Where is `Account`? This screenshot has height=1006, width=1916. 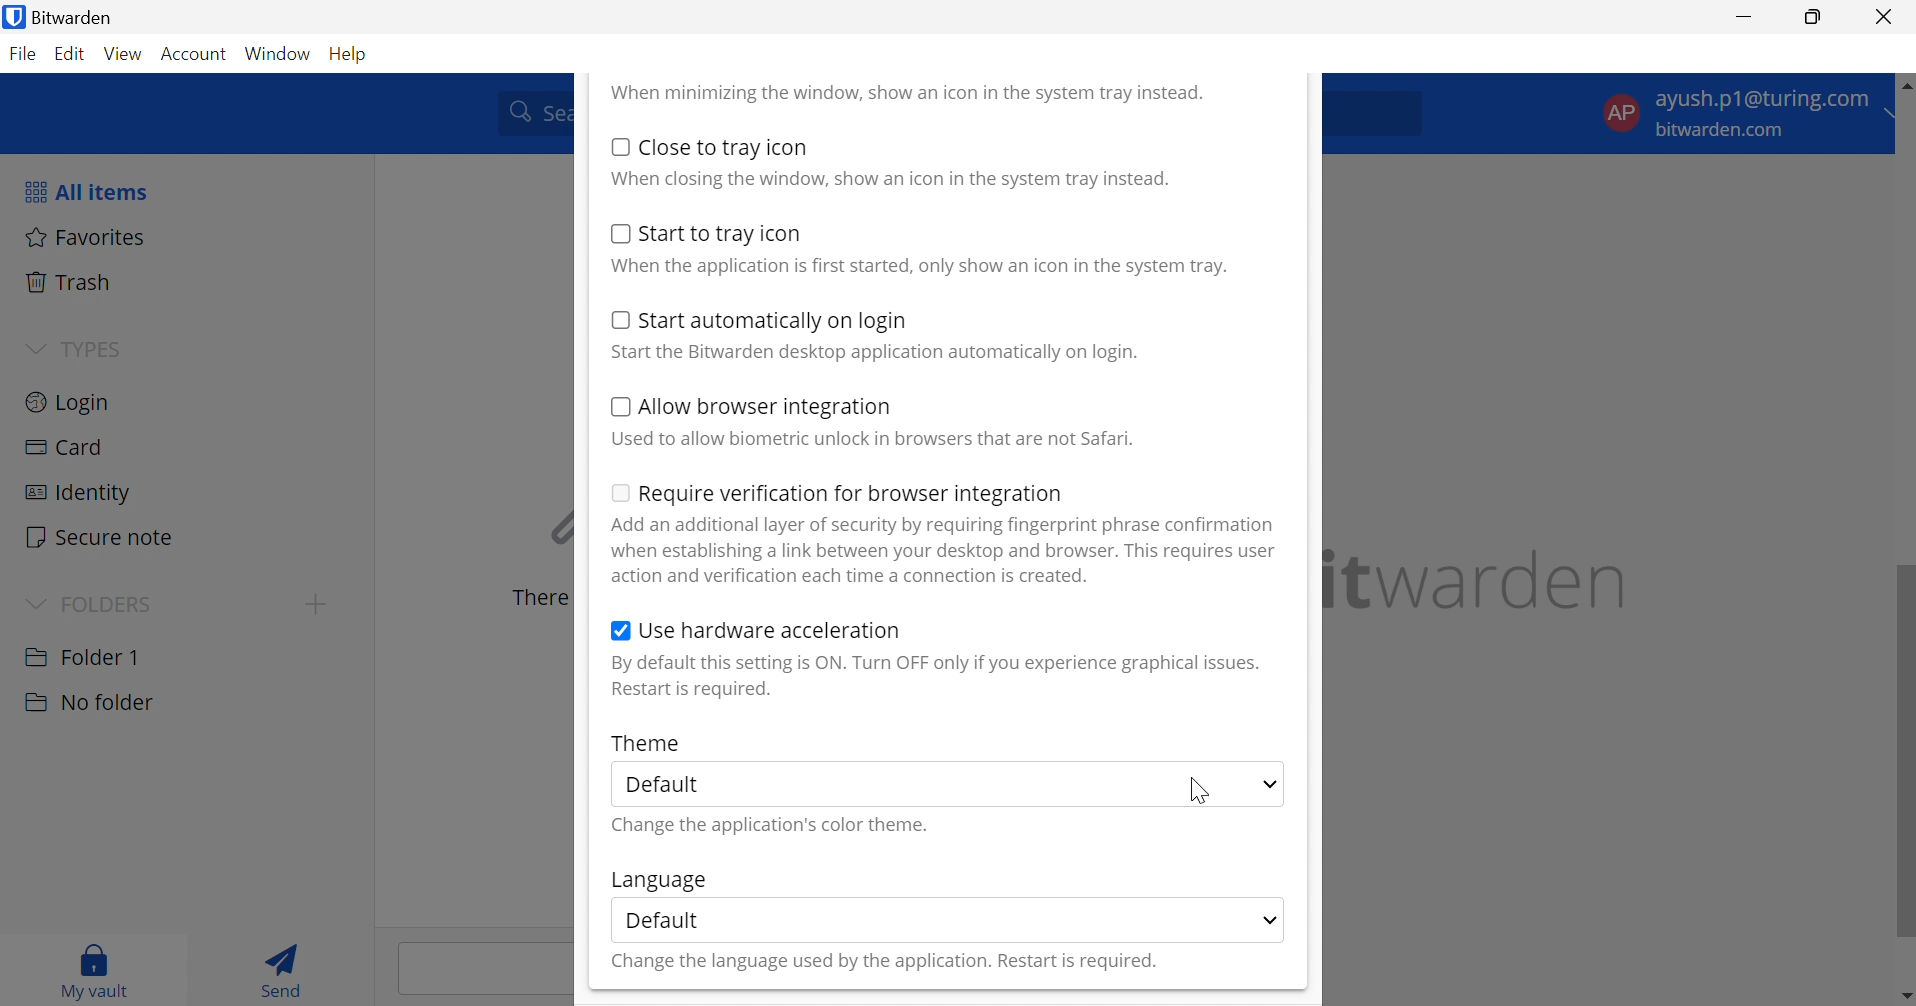
Account is located at coordinates (197, 55).